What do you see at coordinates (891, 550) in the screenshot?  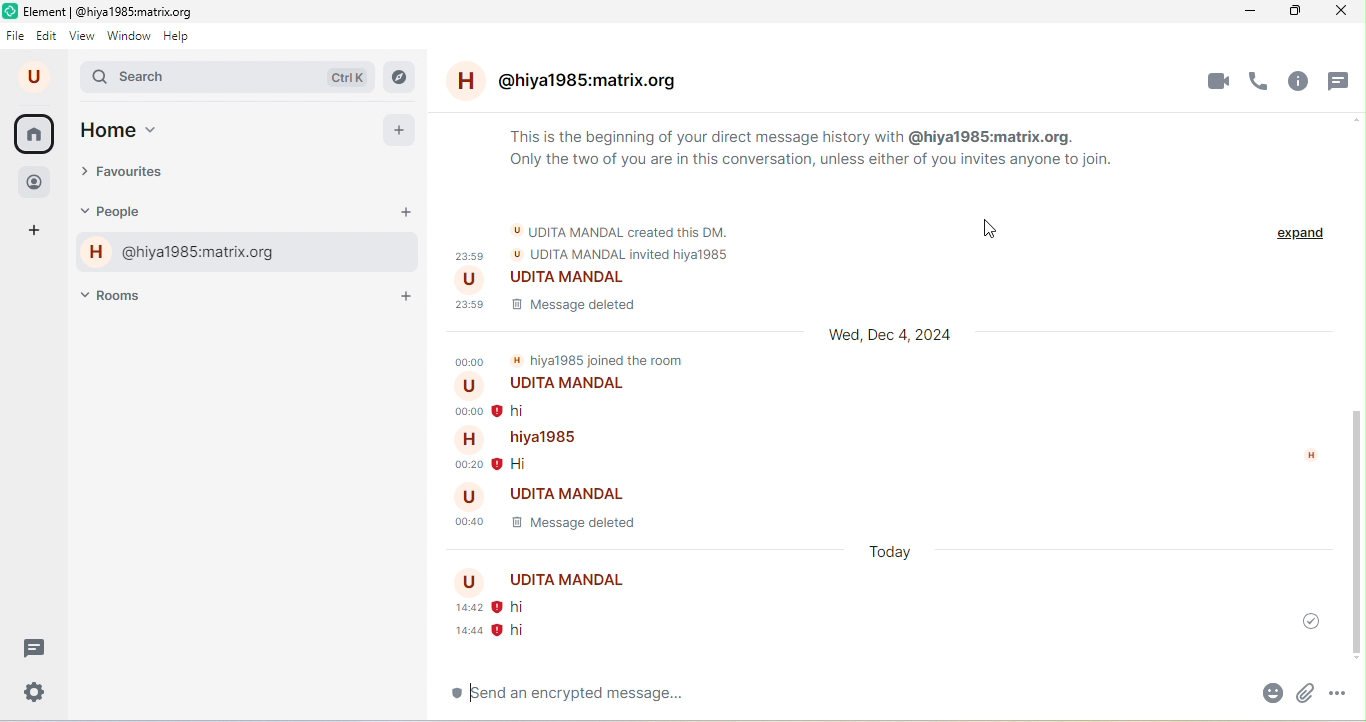 I see `today` at bounding box center [891, 550].